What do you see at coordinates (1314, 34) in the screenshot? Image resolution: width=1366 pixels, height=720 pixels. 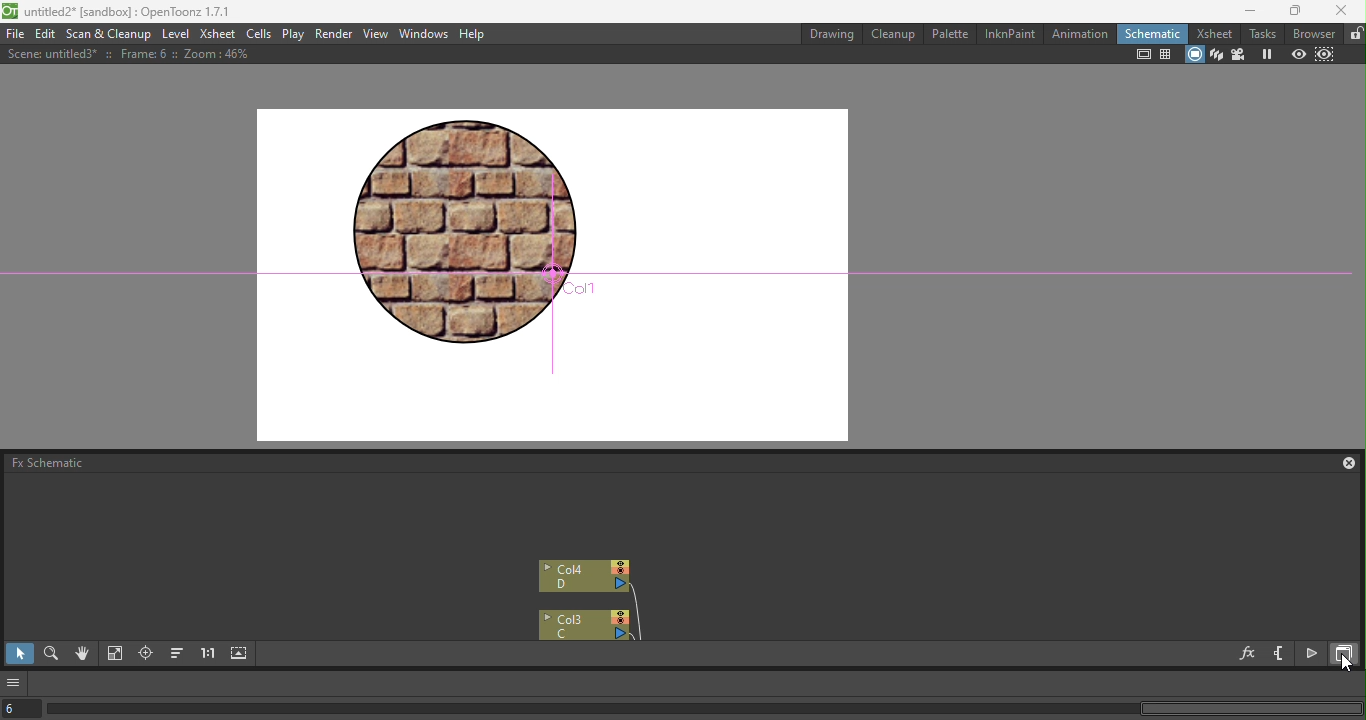 I see `Browser` at bounding box center [1314, 34].